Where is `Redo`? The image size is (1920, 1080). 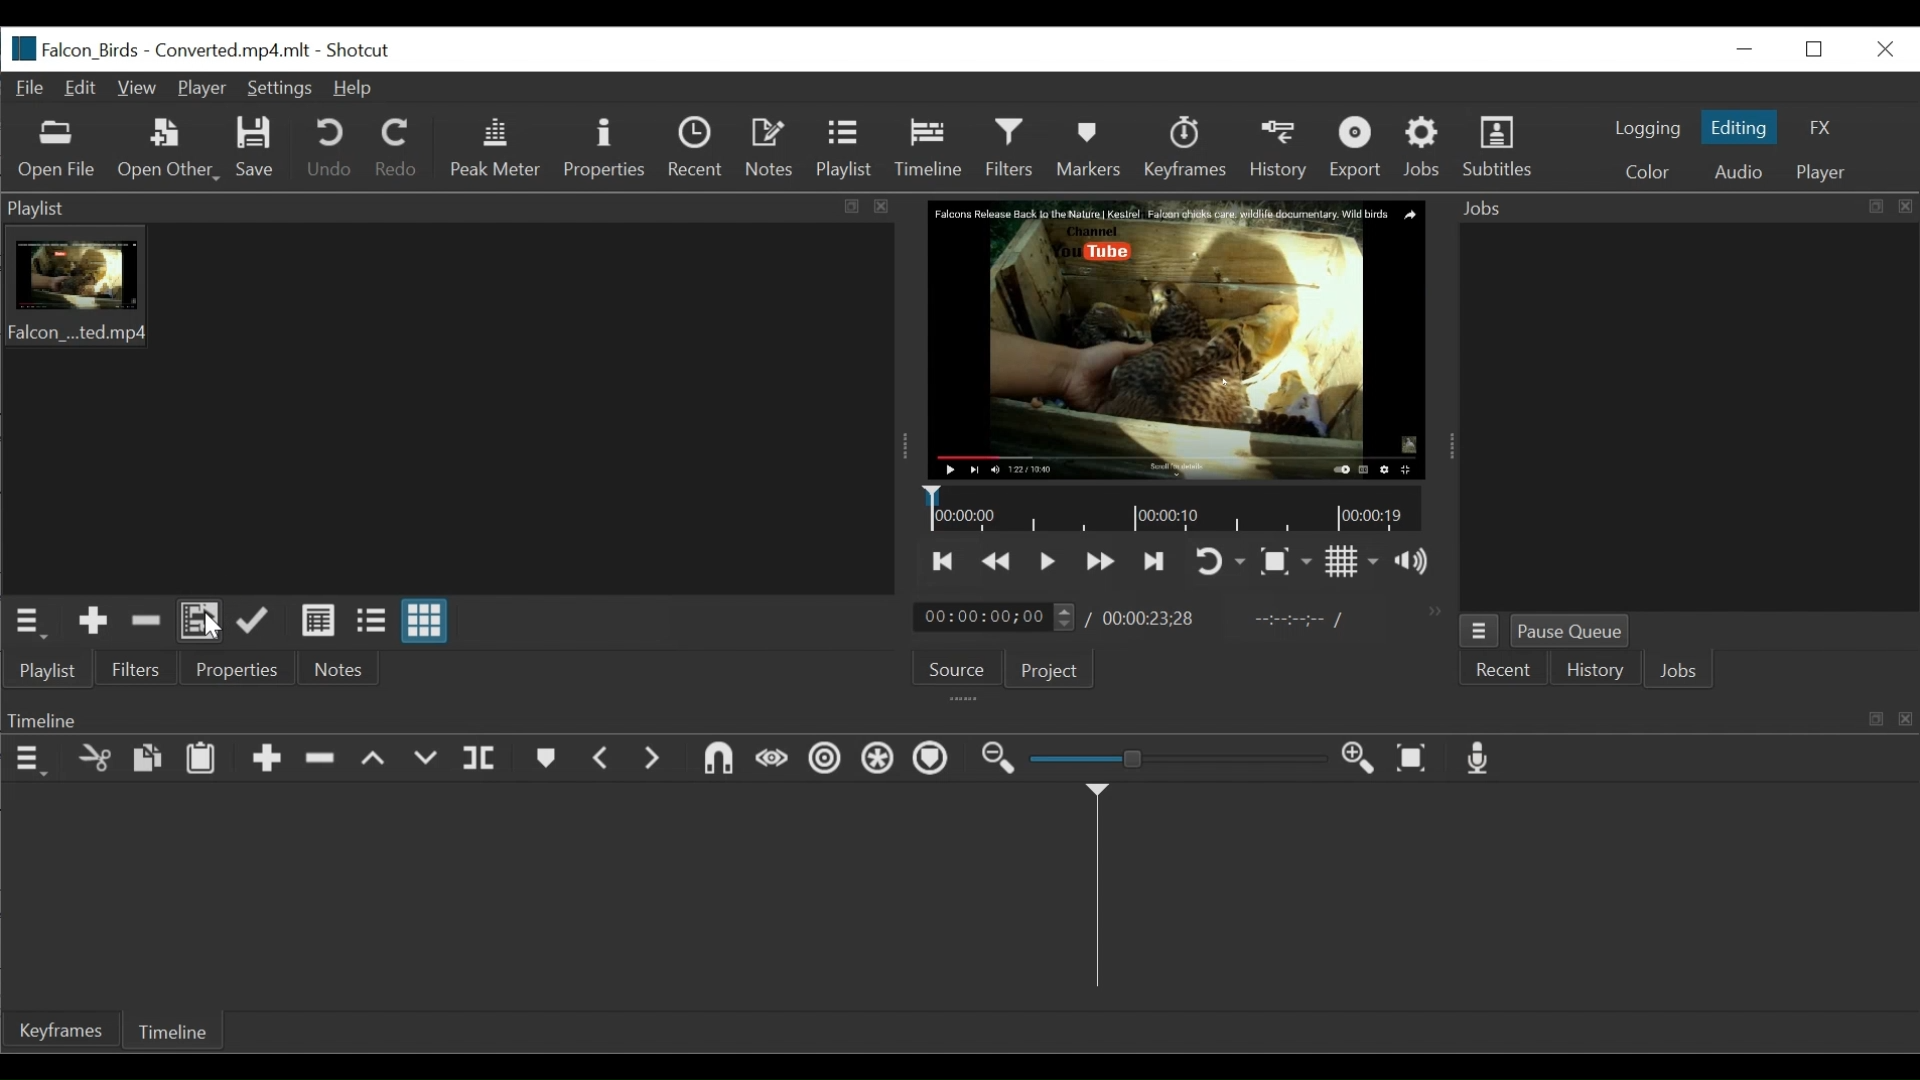
Redo is located at coordinates (399, 147).